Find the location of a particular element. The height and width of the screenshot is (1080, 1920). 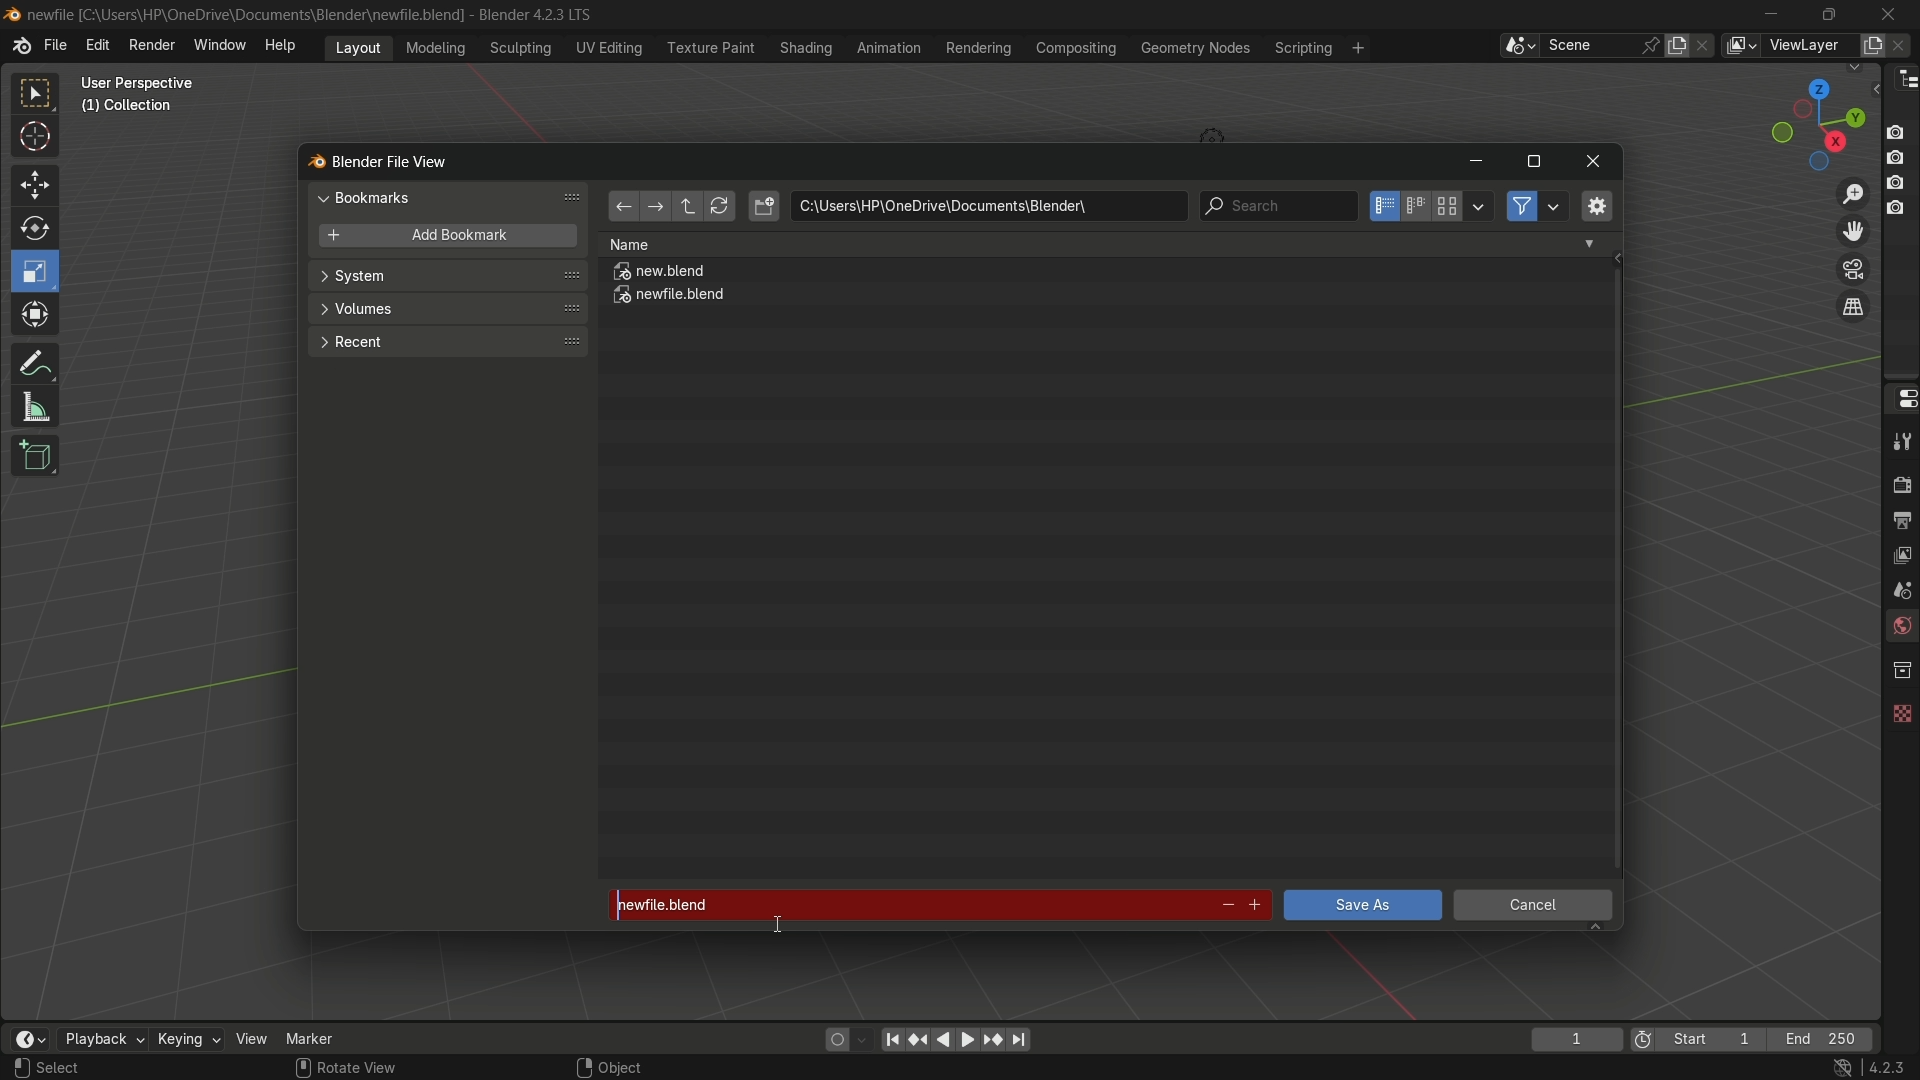

render is located at coordinates (1898, 482).